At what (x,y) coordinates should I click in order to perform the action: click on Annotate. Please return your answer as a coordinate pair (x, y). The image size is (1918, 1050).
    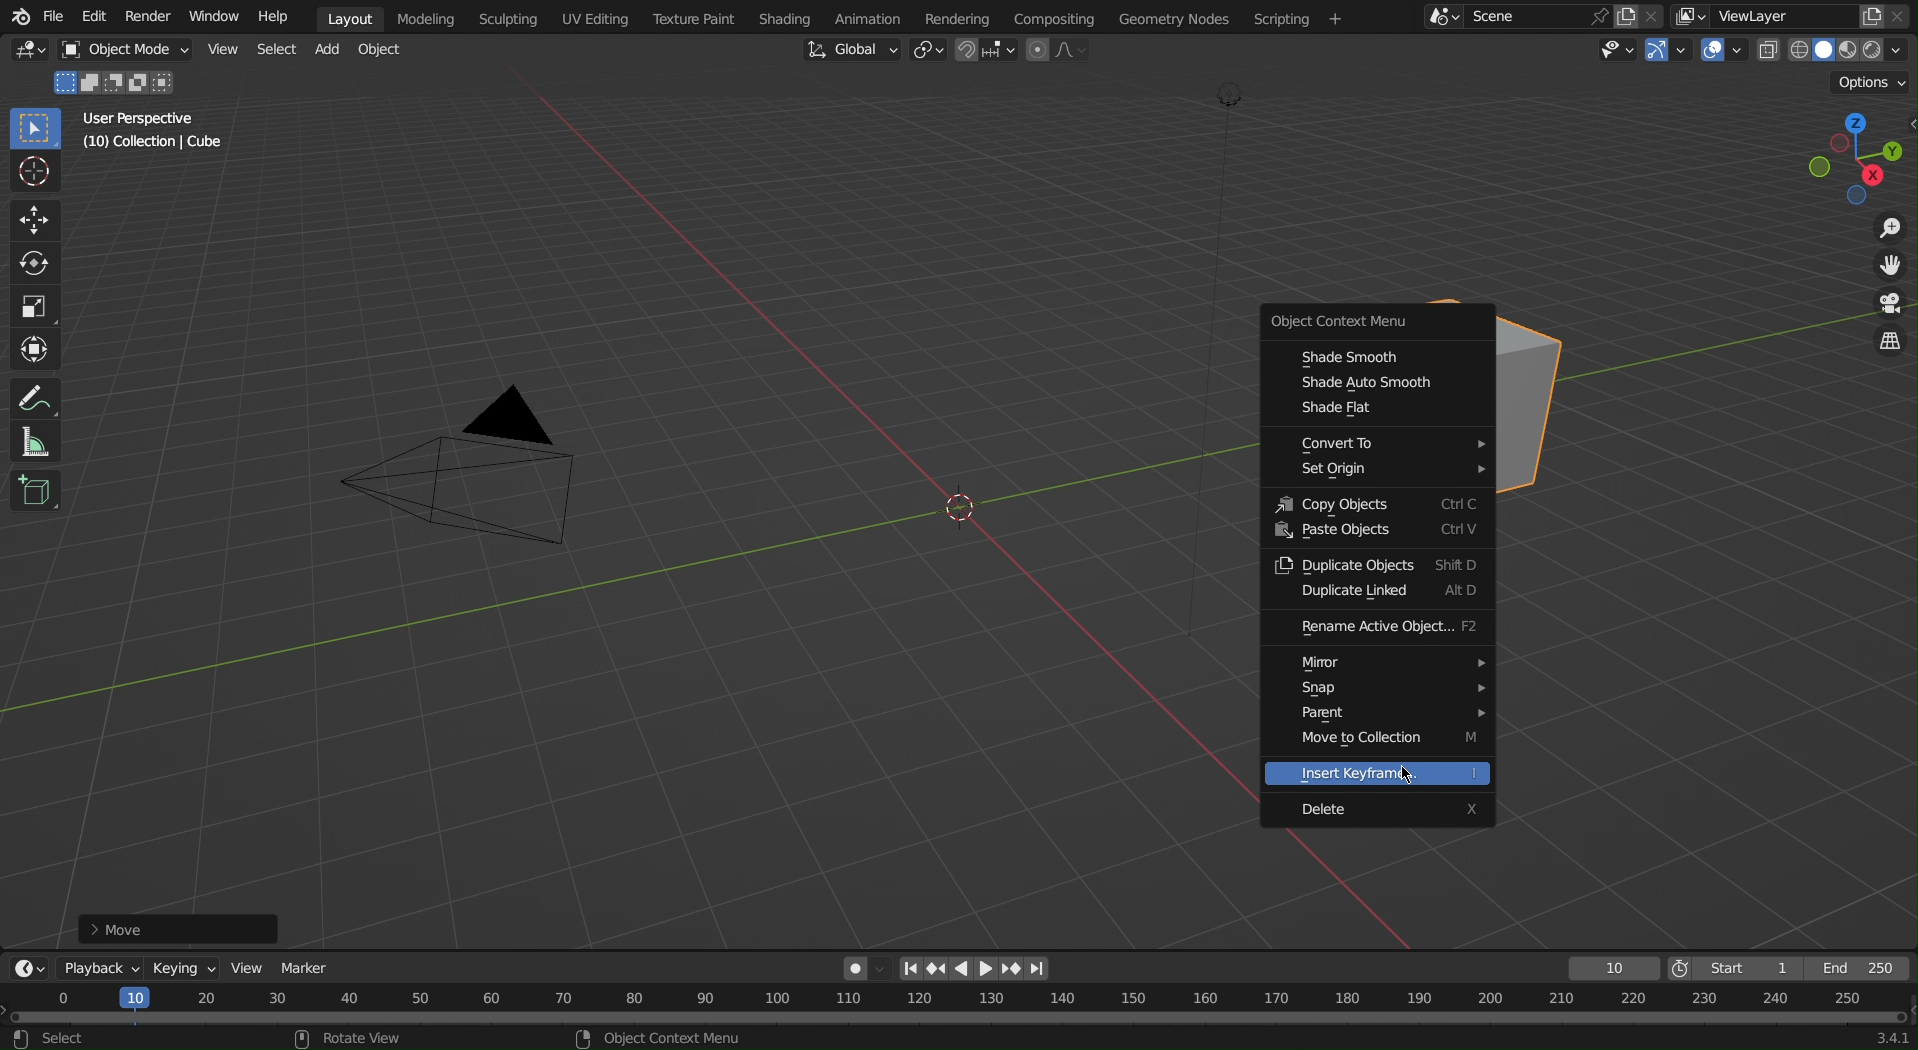
    Looking at the image, I should click on (34, 400).